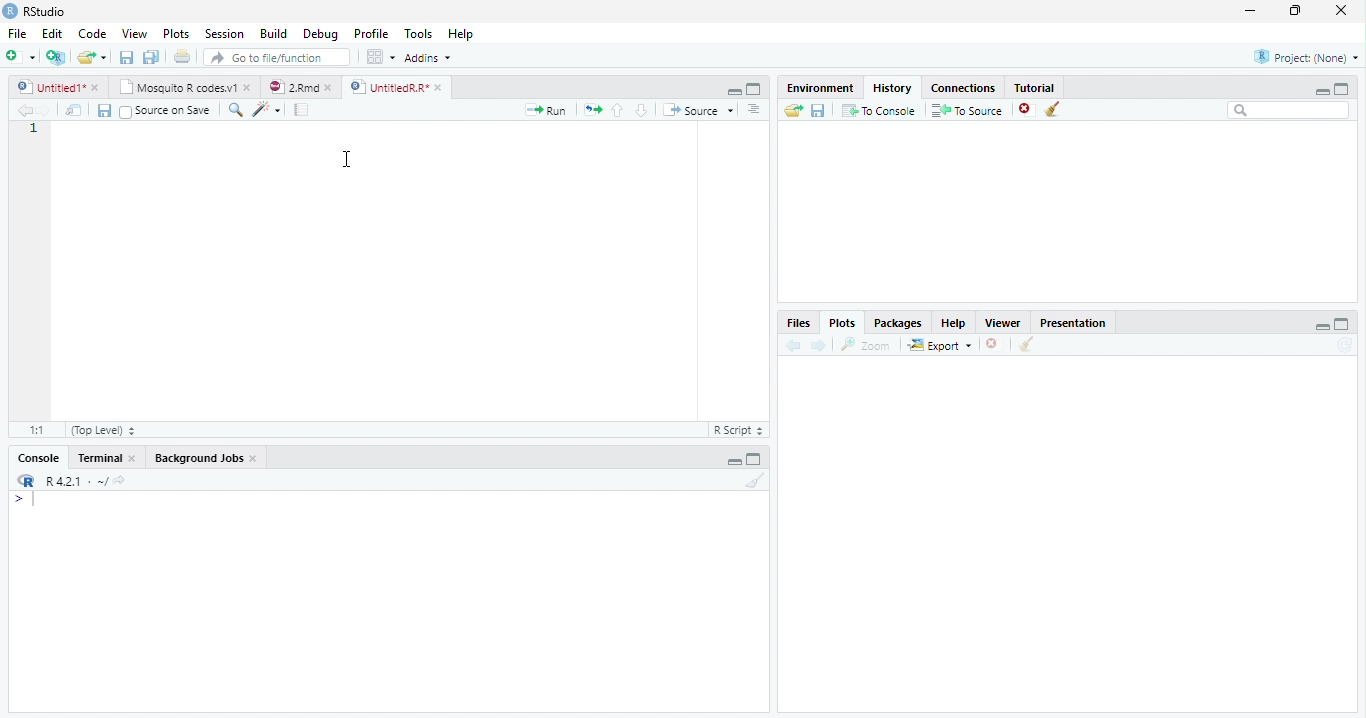  What do you see at coordinates (963, 88) in the screenshot?
I see `Connections` at bounding box center [963, 88].